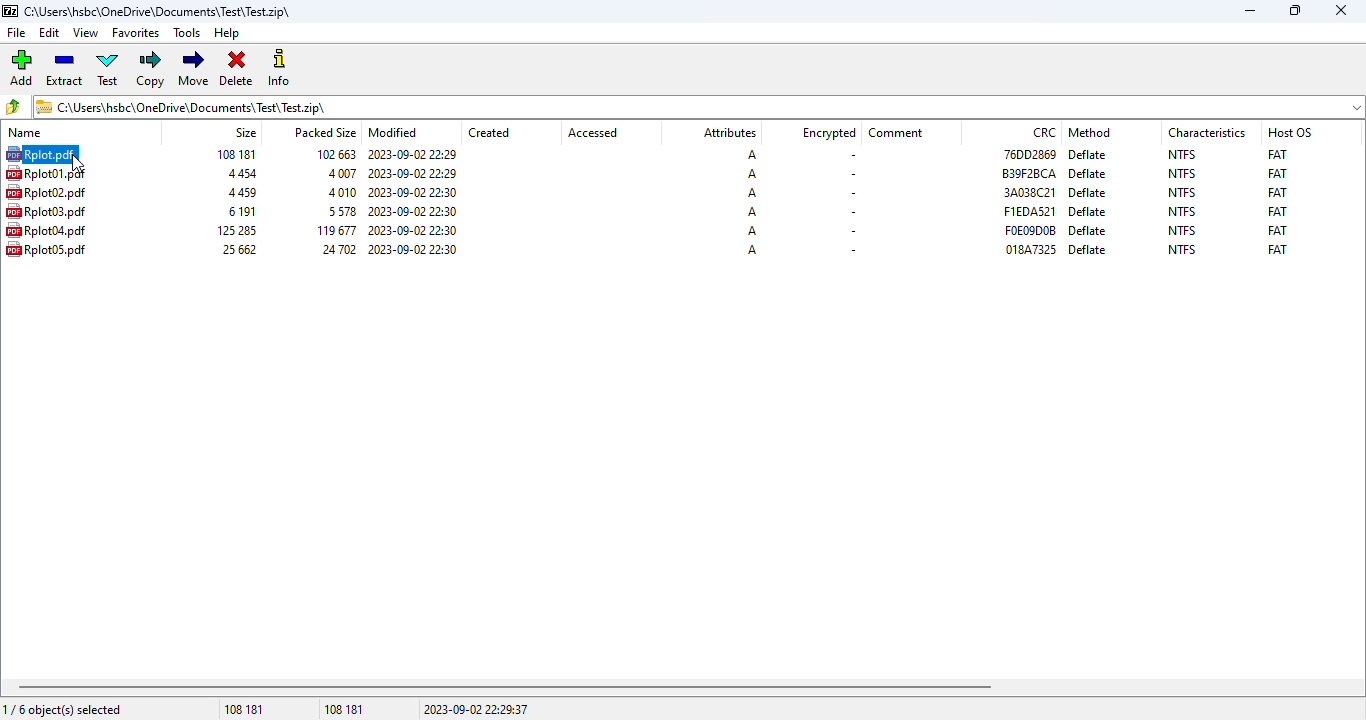  What do you see at coordinates (752, 211) in the screenshot?
I see `A` at bounding box center [752, 211].